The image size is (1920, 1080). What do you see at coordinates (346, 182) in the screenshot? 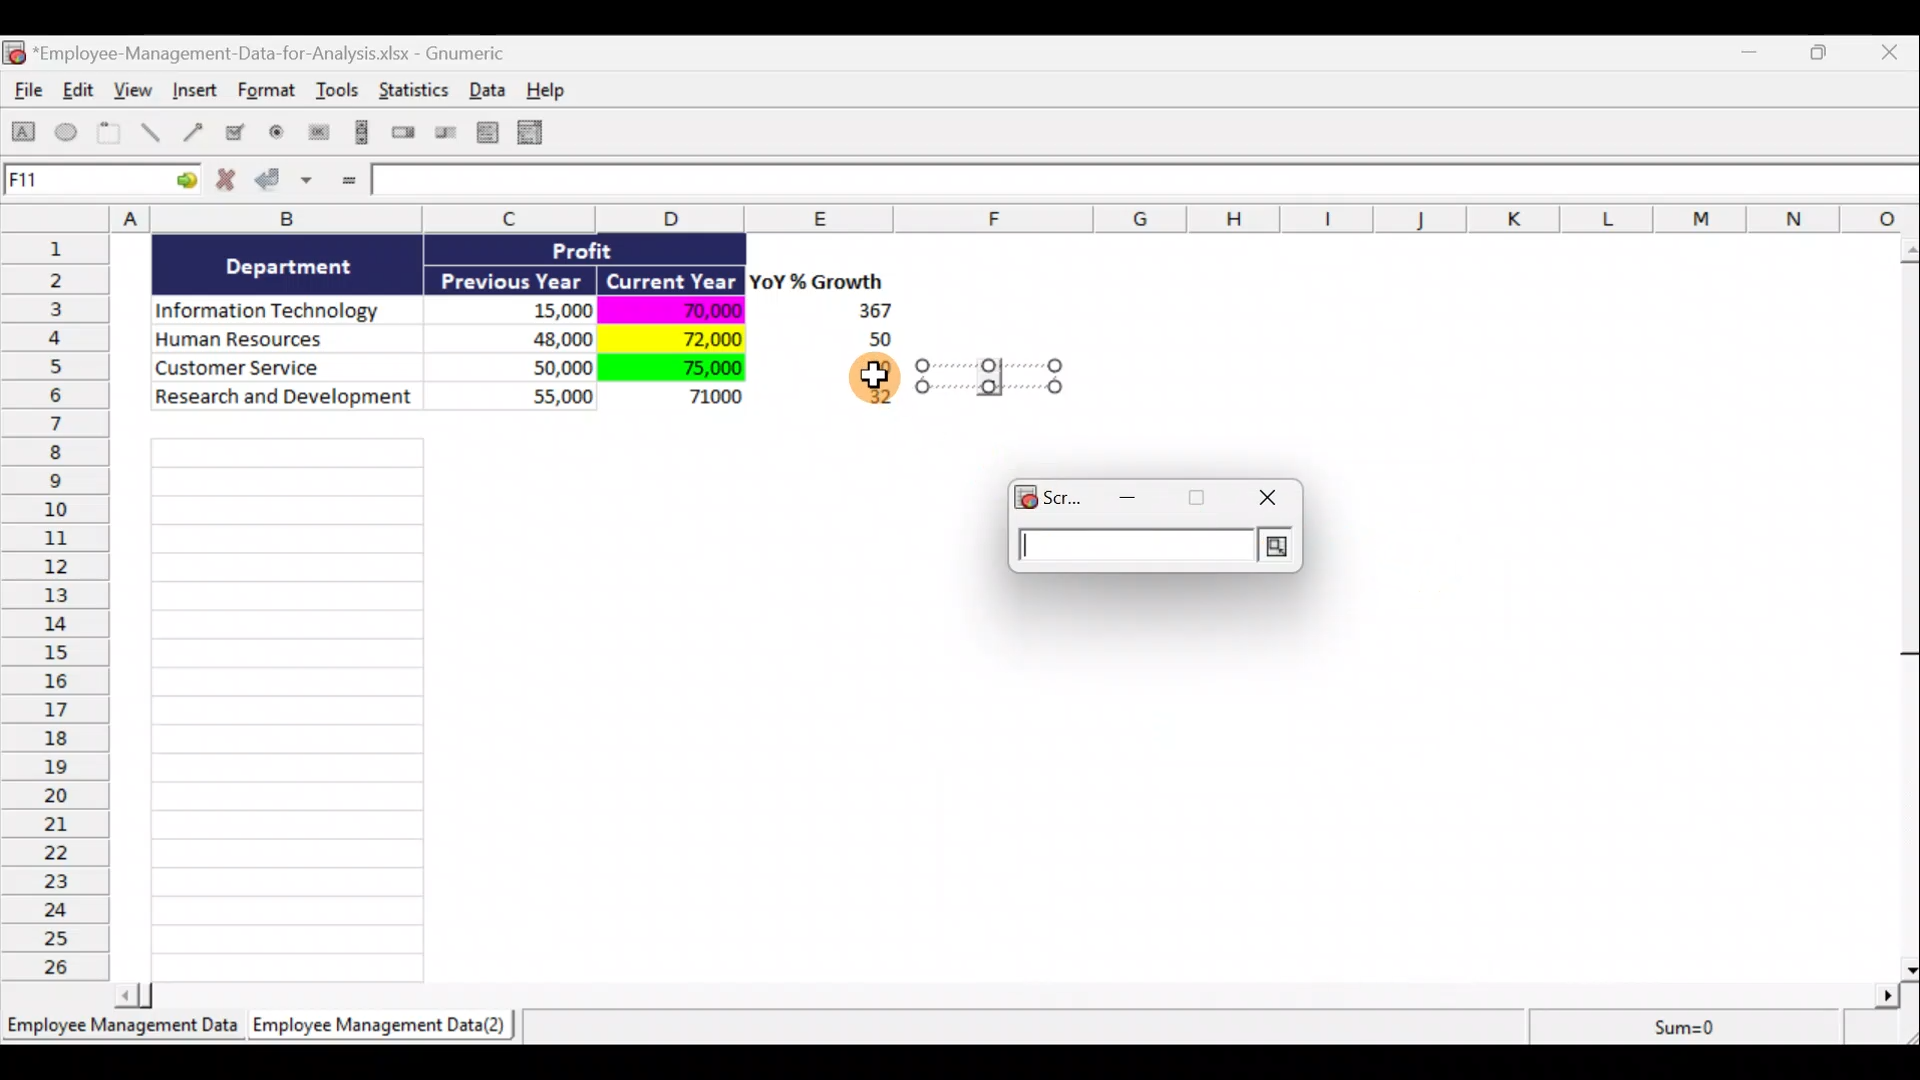
I see `Enter formula` at bounding box center [346, 182].